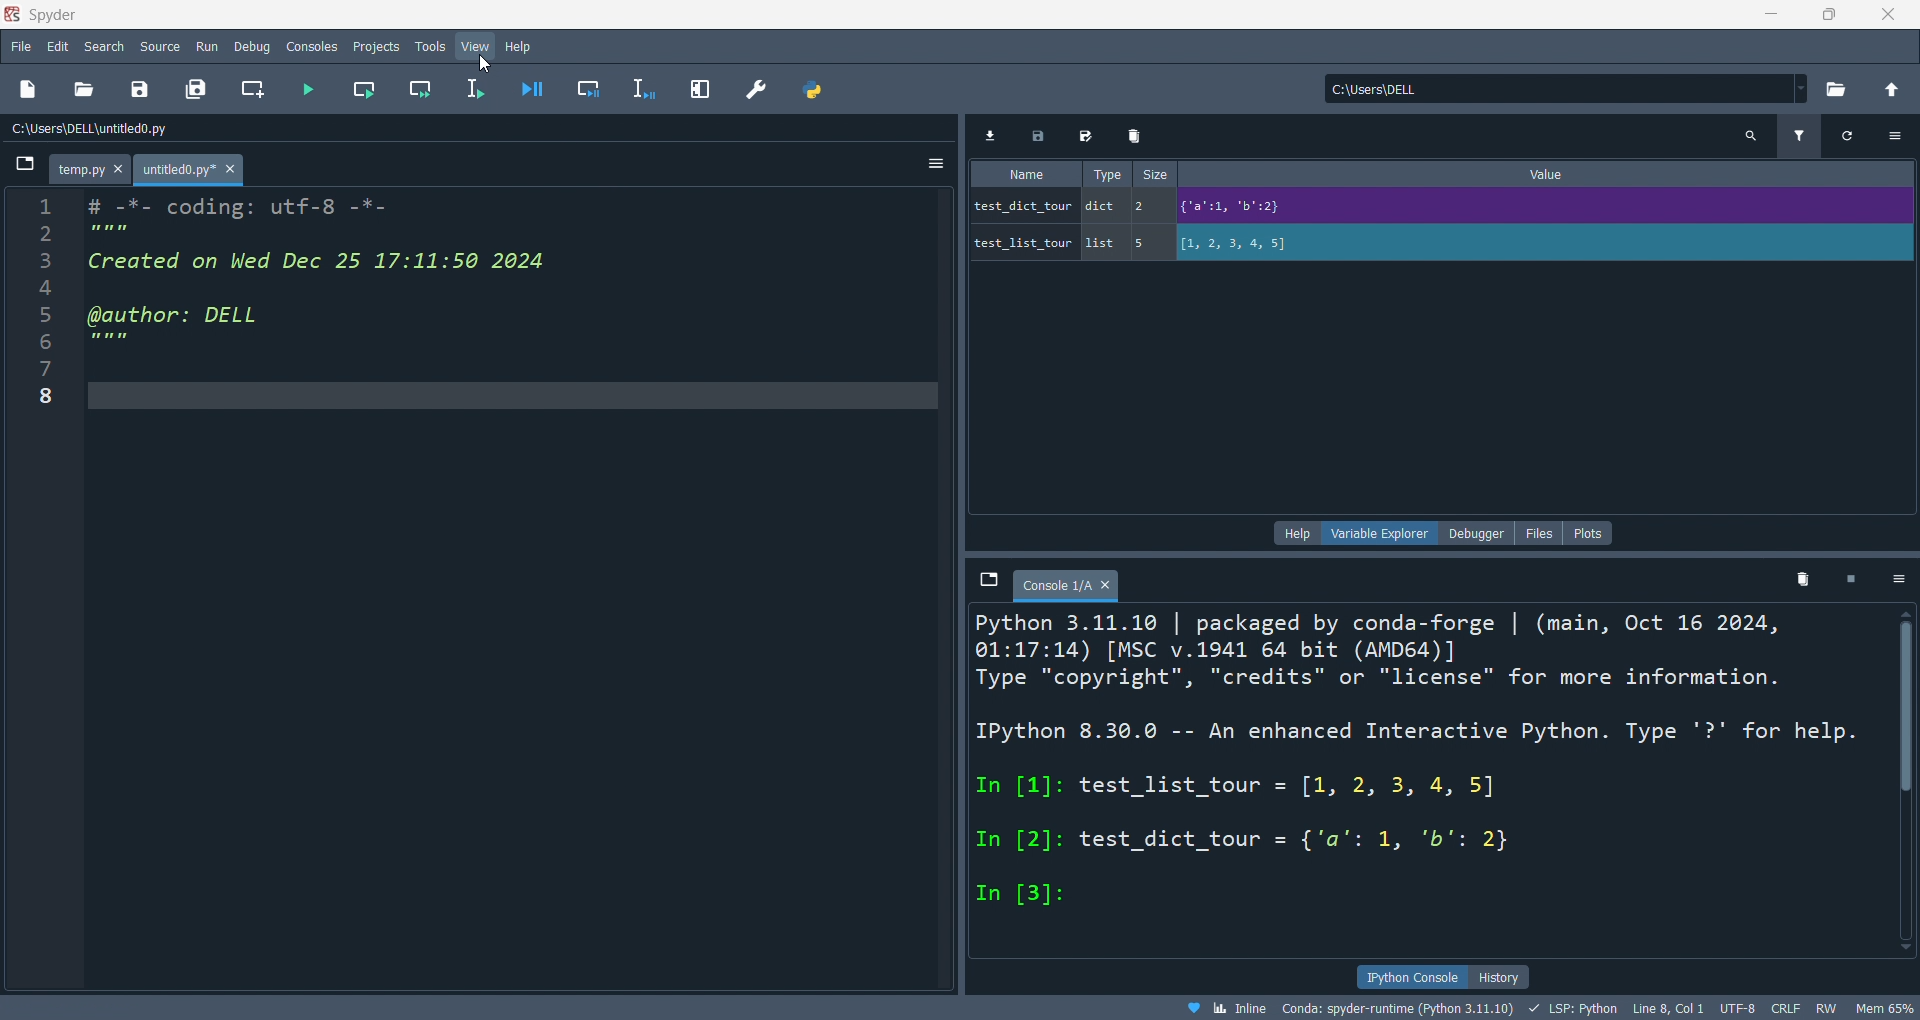 The height and width of the screenshot is (1020, 1920). What do you see at coordinates (278, 15) in the screenshot?
I see `Spyder` at bounding box center [278, 15].